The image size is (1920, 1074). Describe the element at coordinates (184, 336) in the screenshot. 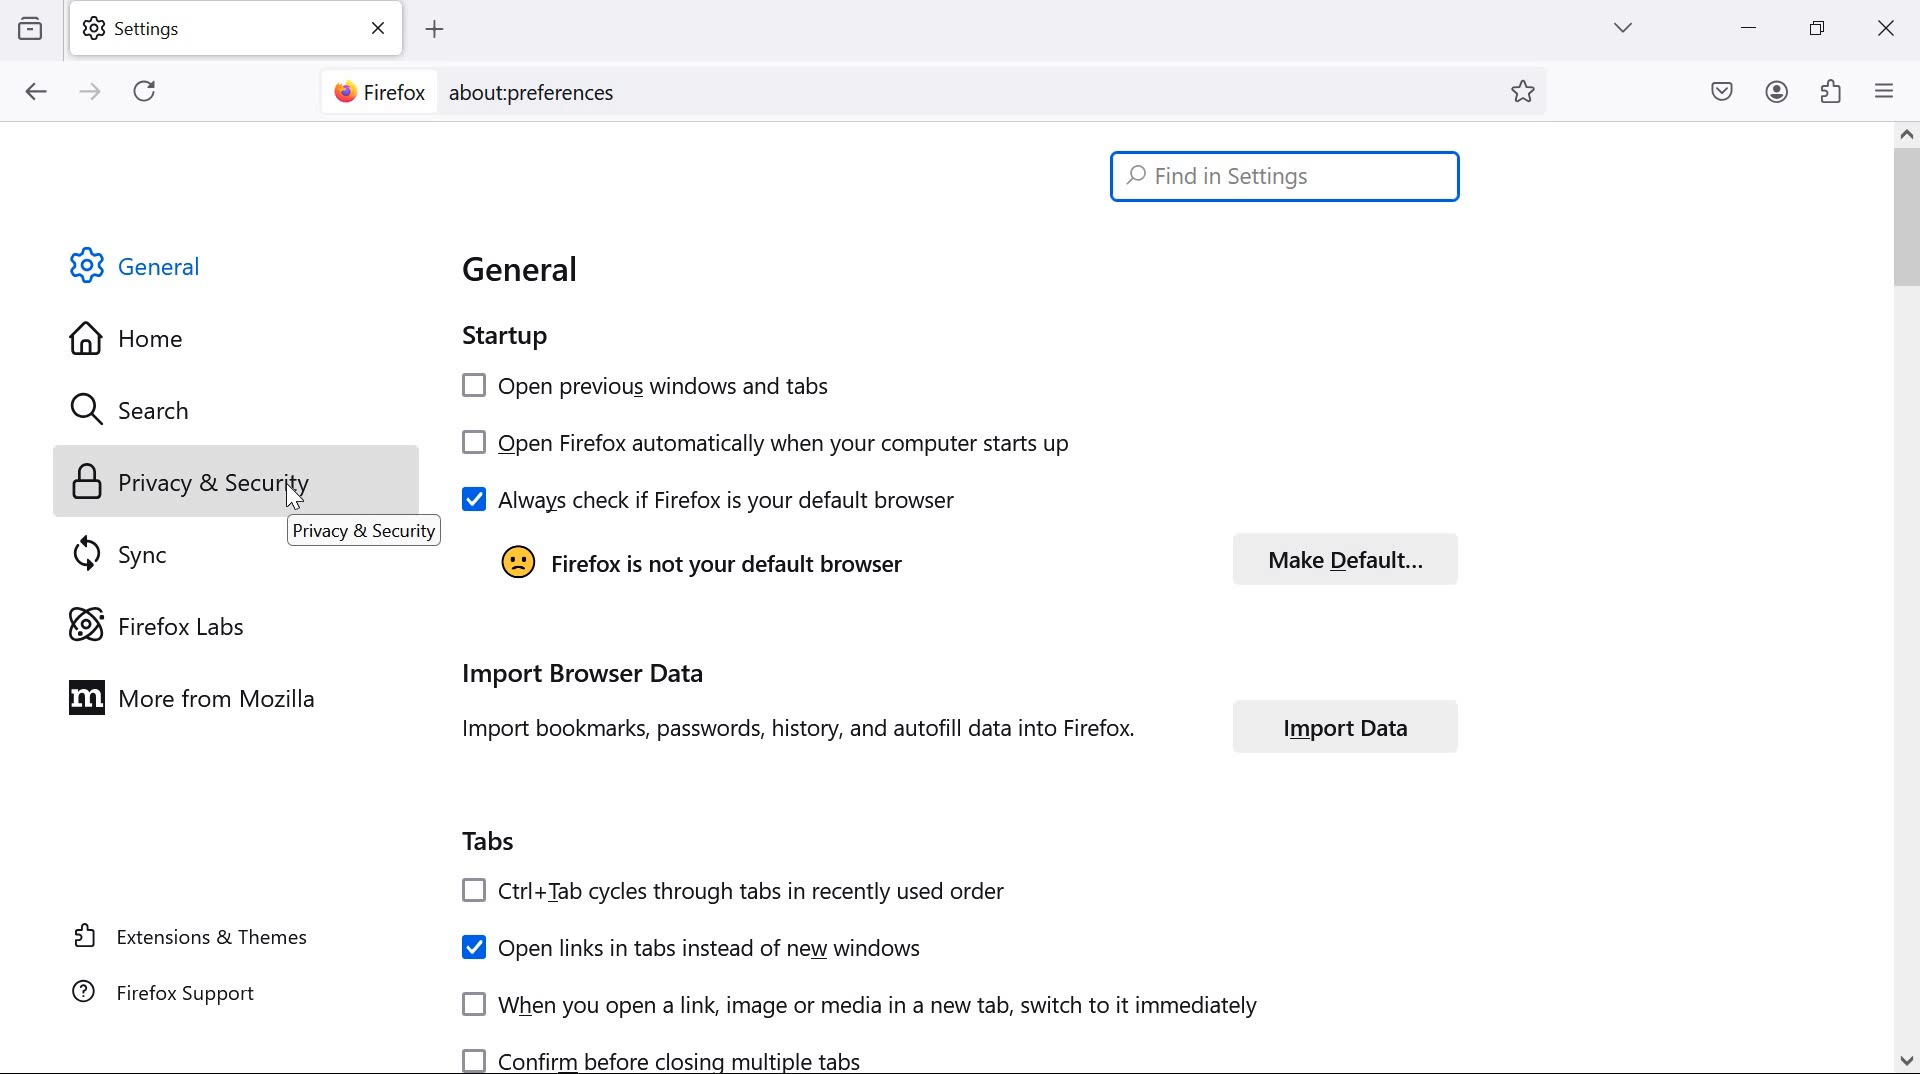

I see `Home` at that location.